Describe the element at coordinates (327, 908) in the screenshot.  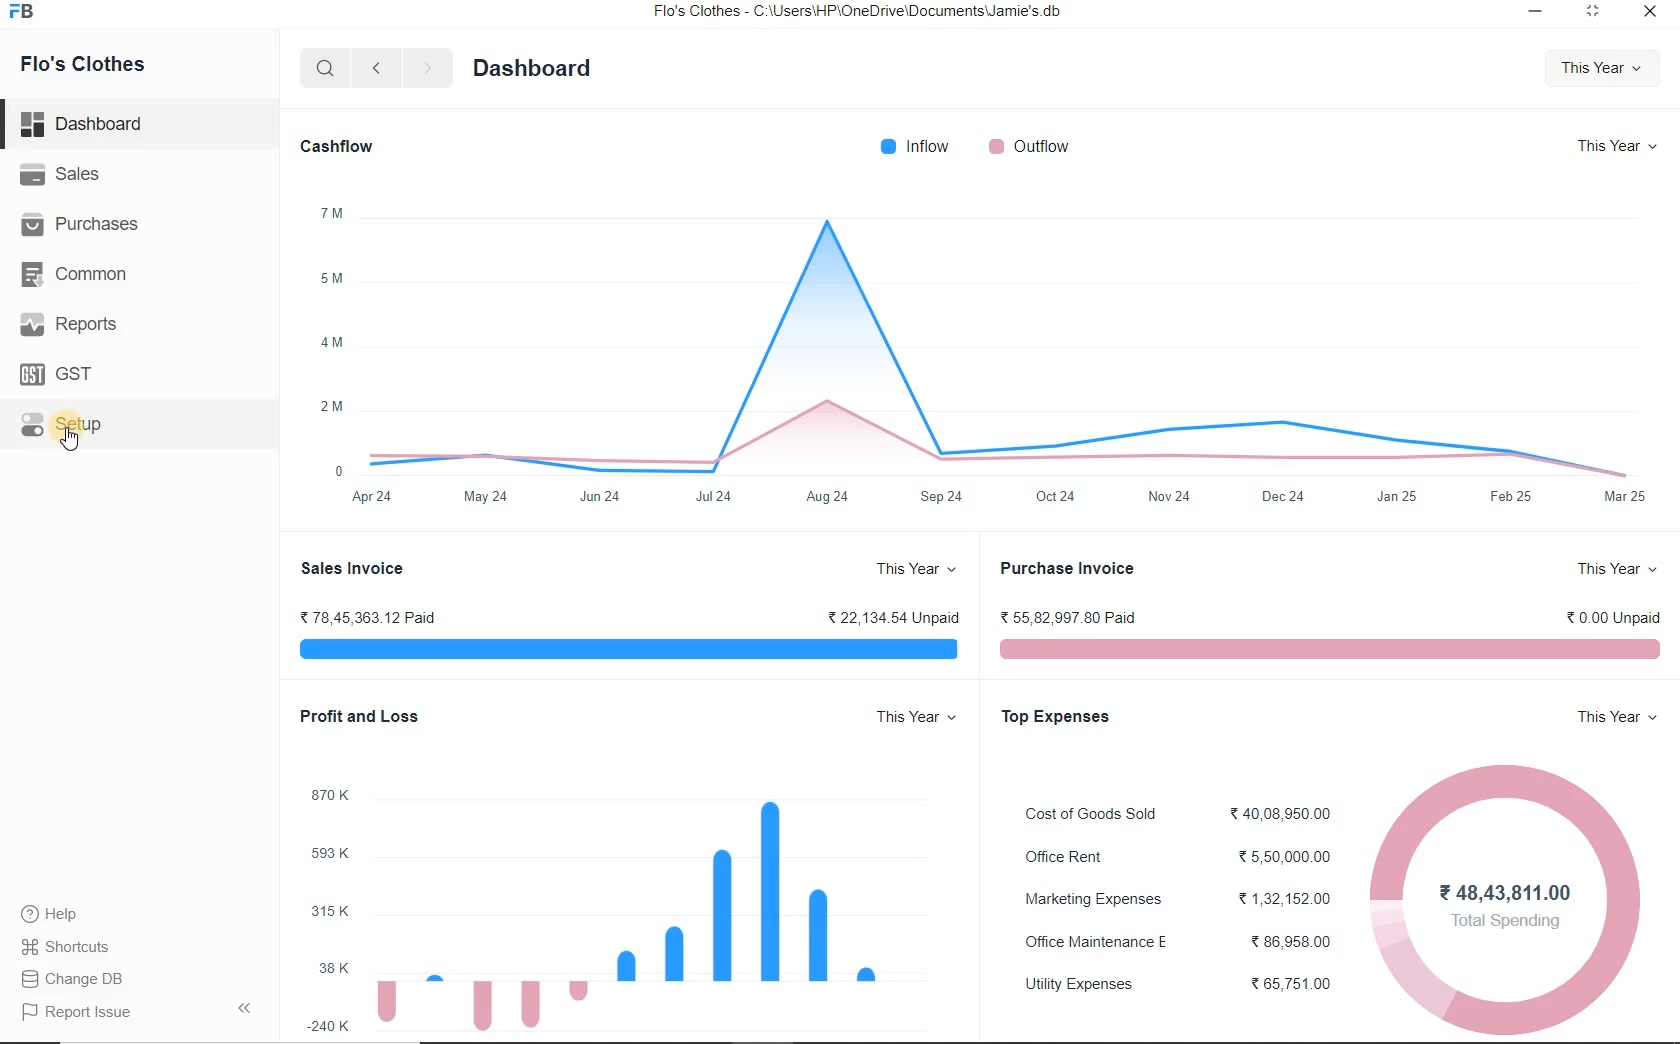
I see `870K
593K
315K
38K
240K` at that location.